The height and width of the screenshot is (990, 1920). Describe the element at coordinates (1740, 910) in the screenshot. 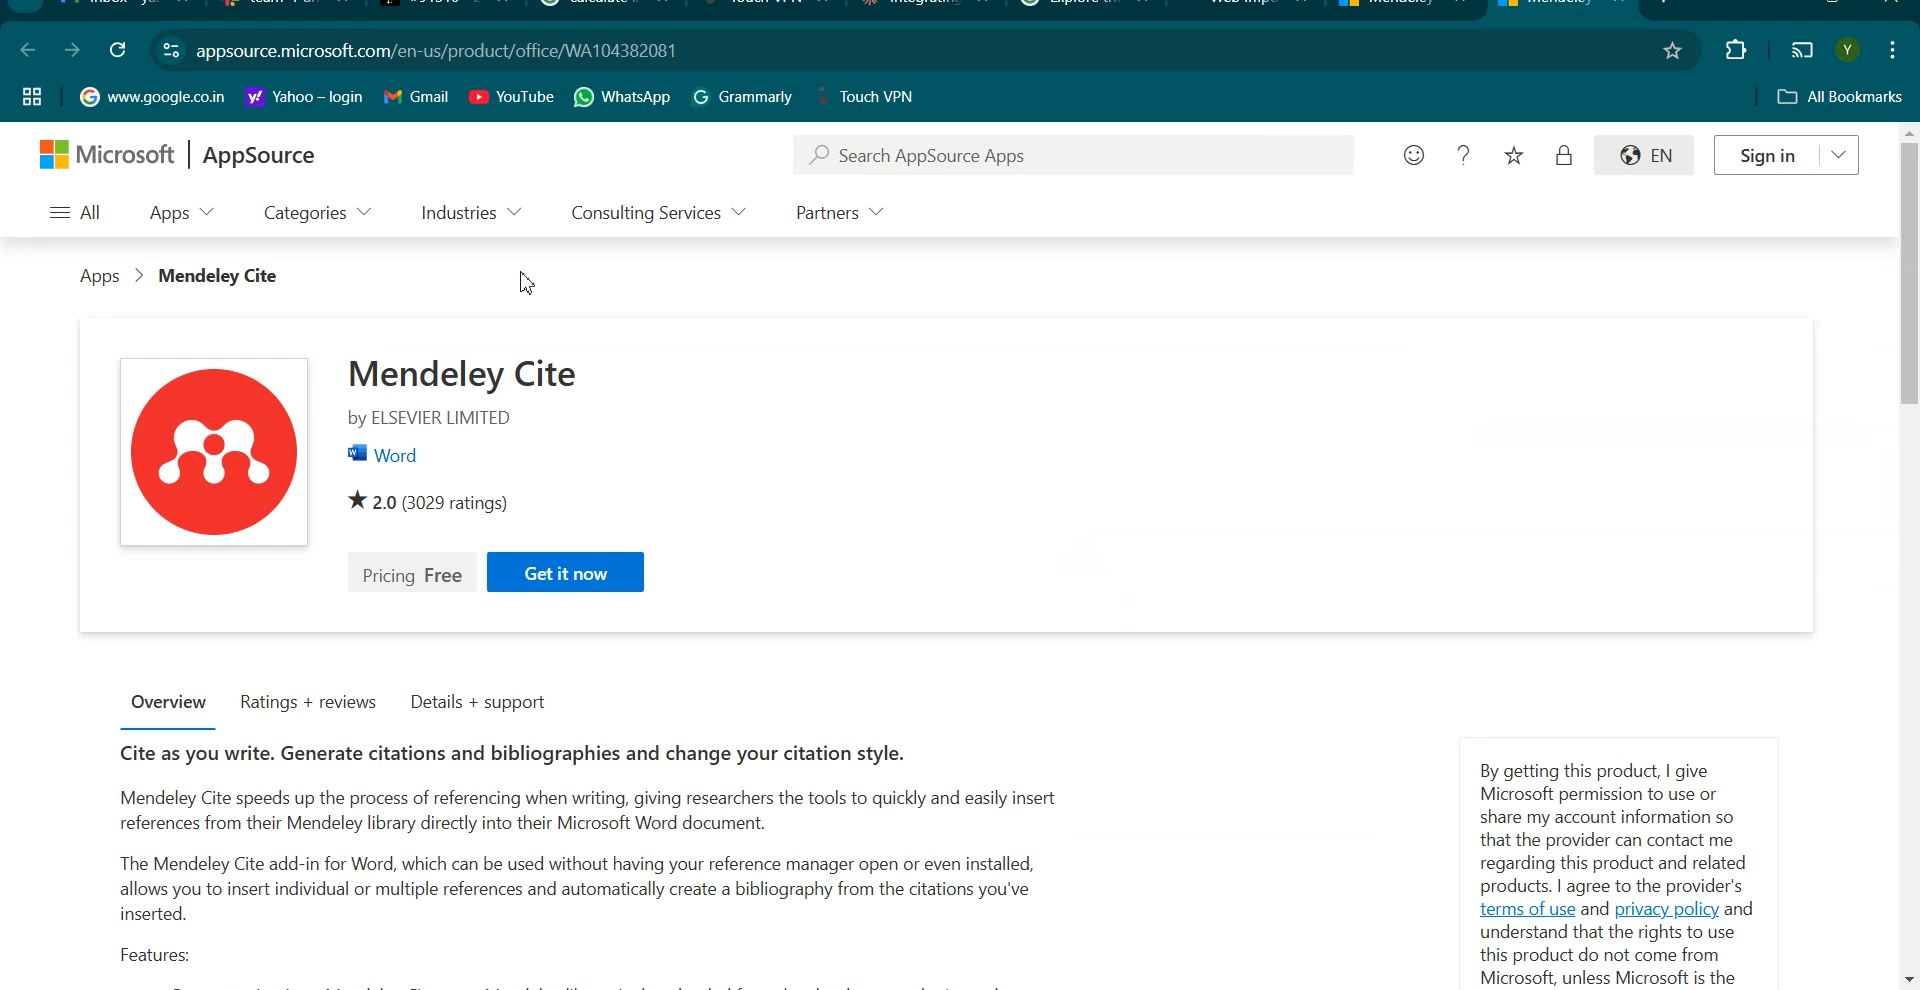

I see `and` at that location.